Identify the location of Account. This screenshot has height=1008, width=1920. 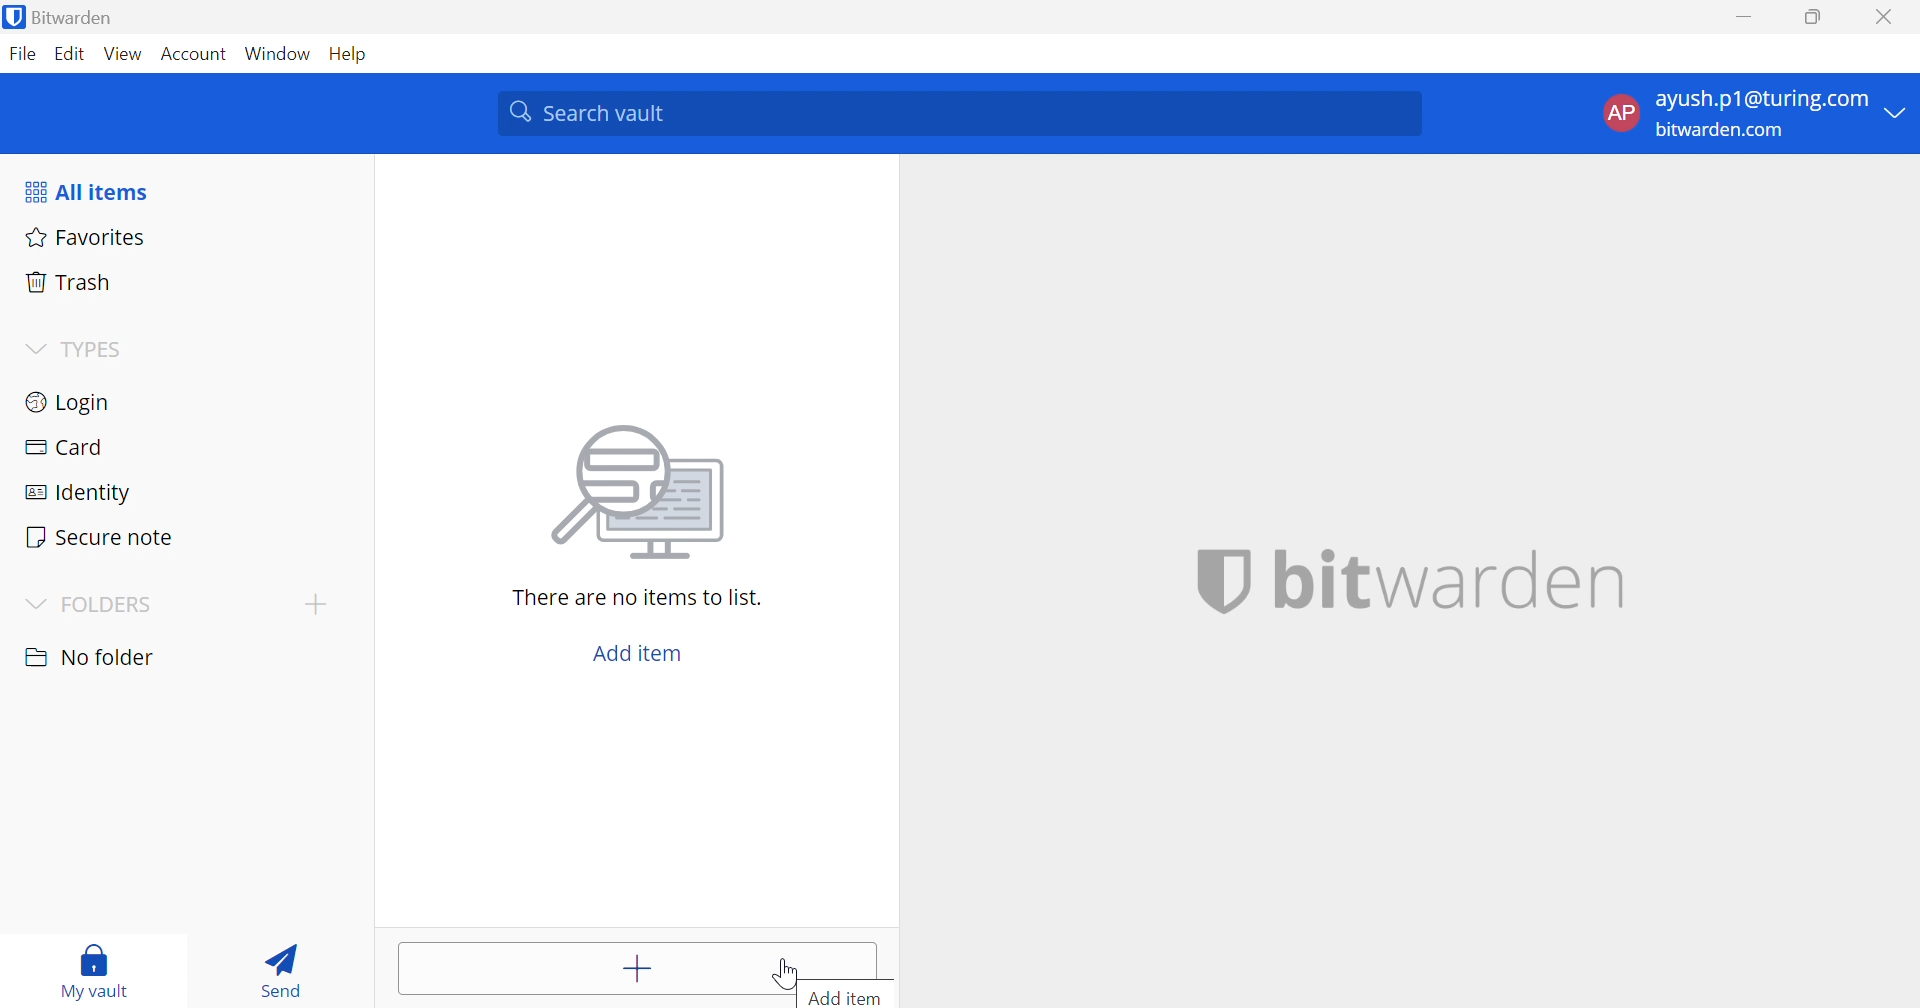
(196, 58).